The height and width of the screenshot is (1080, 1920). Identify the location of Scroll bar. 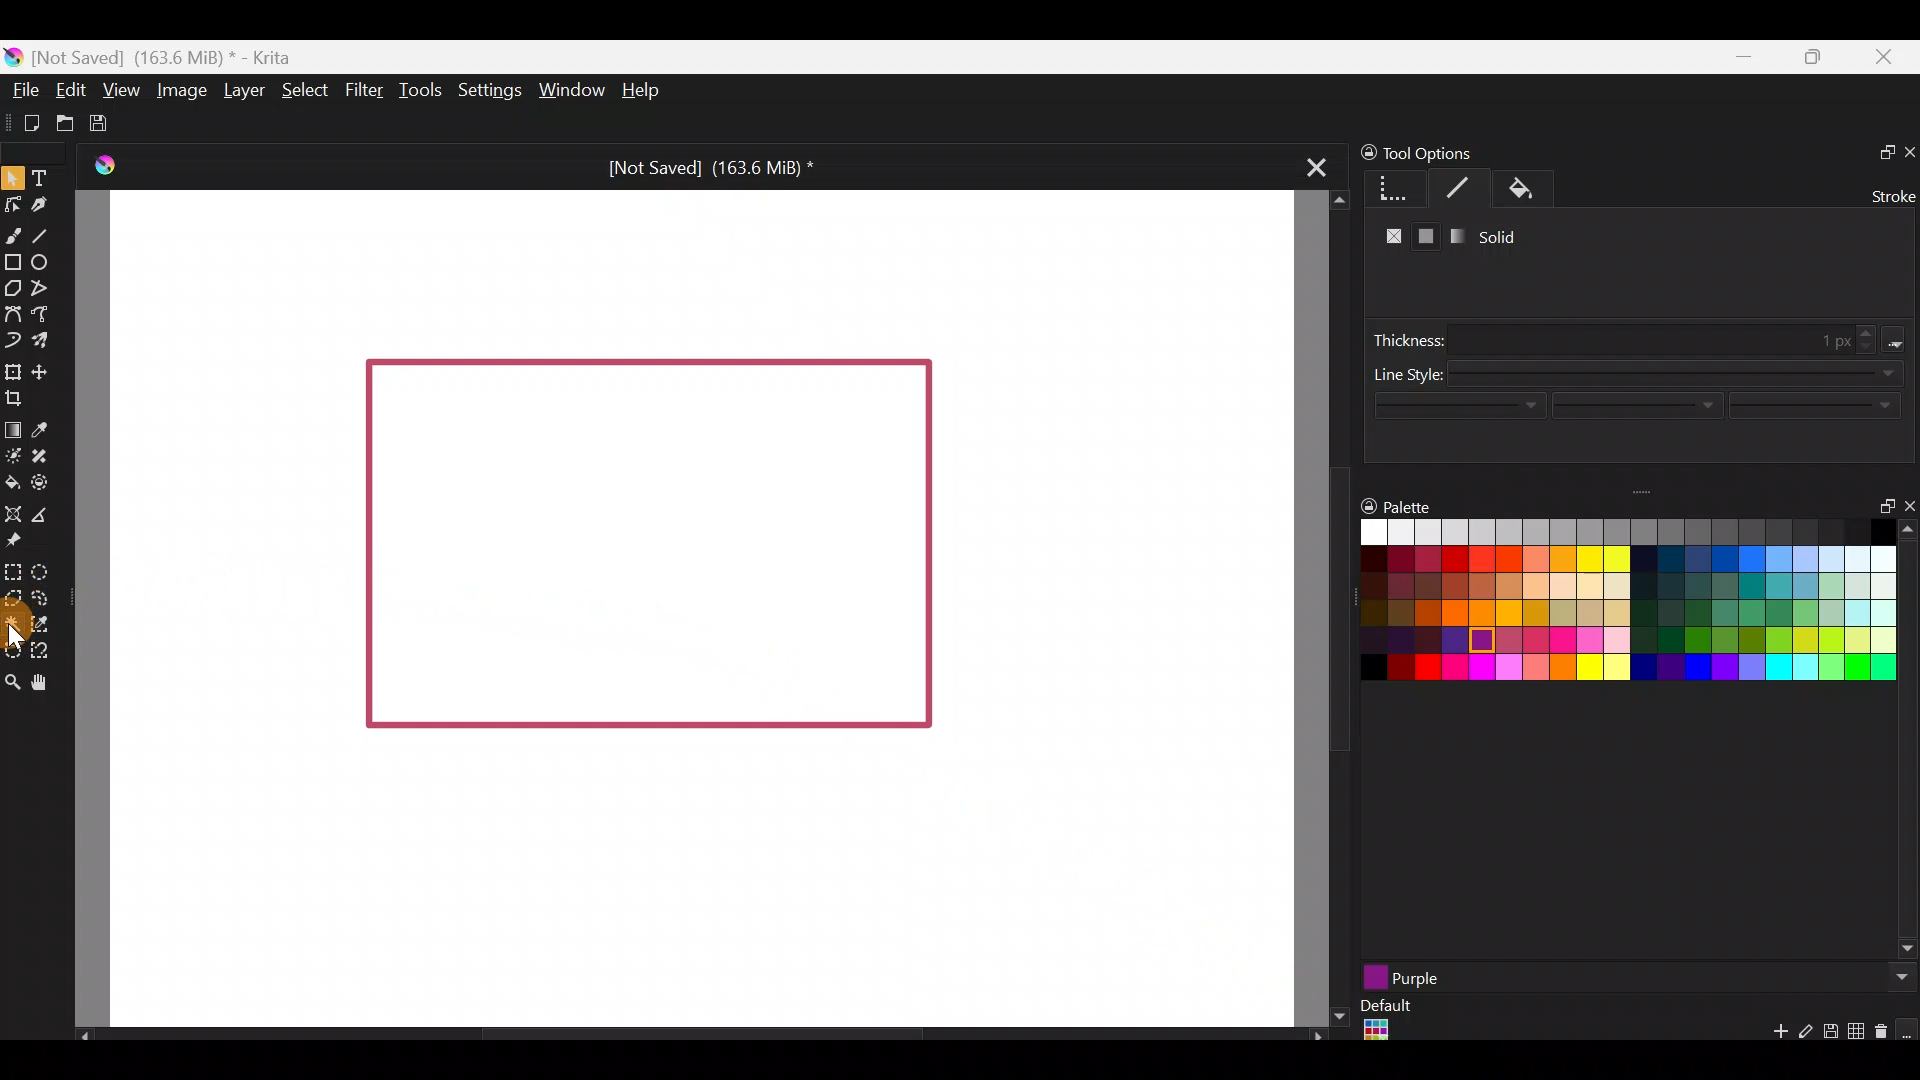
(1325, 609).